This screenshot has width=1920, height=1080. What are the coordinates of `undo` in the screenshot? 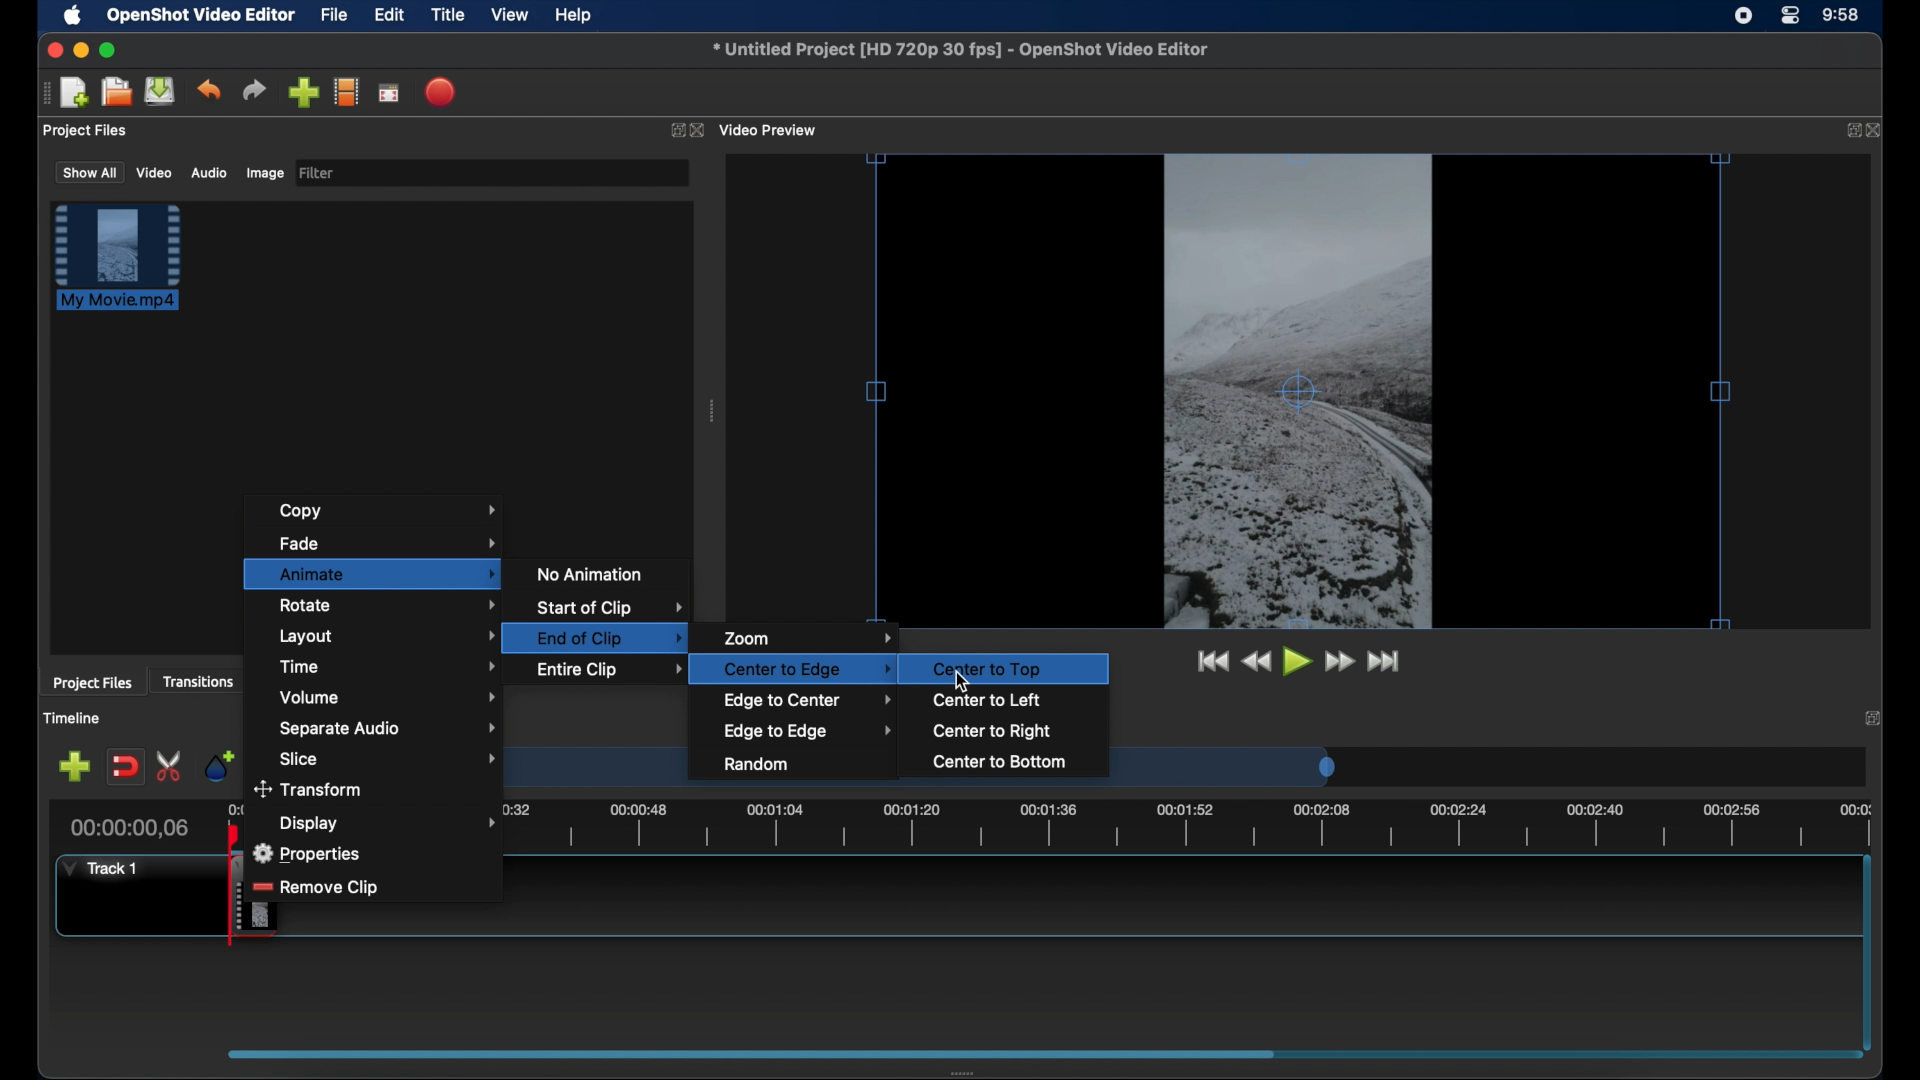 It's located at (208, 90).